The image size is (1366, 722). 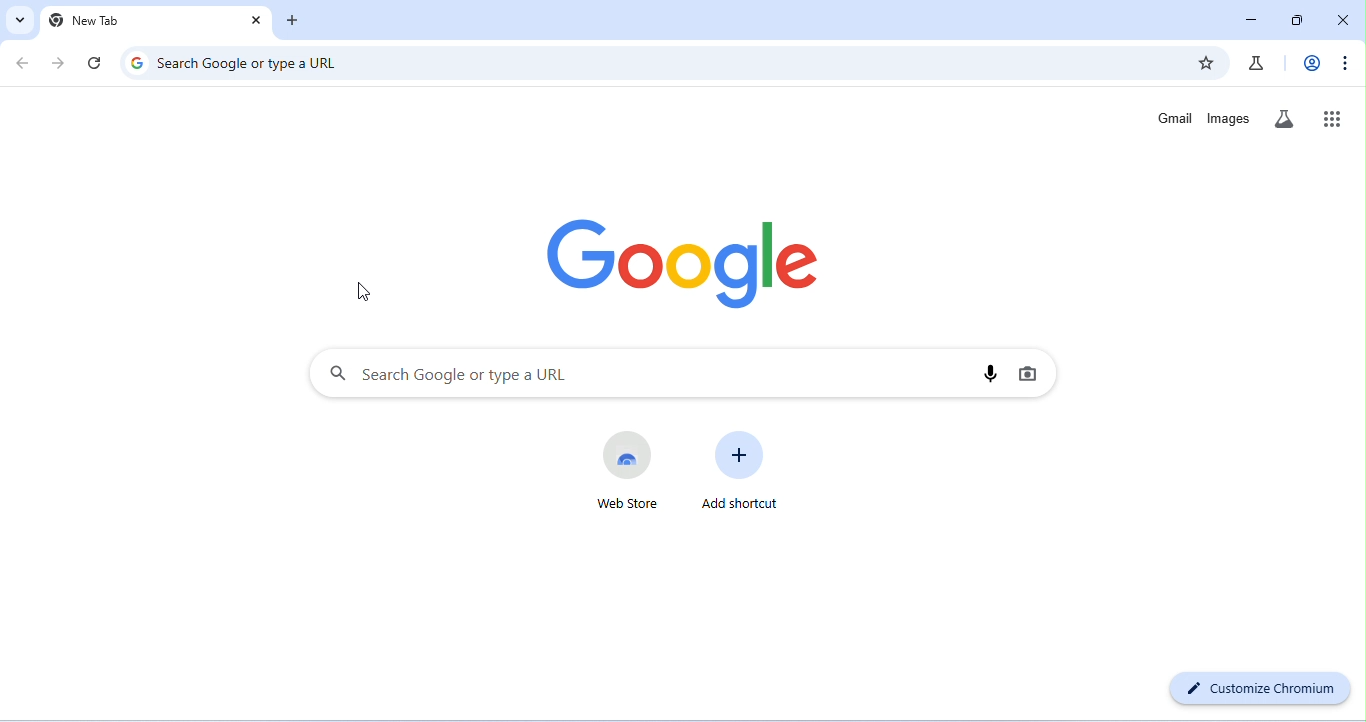 I want to click on bookmarks, so click(x=1207, y=62).